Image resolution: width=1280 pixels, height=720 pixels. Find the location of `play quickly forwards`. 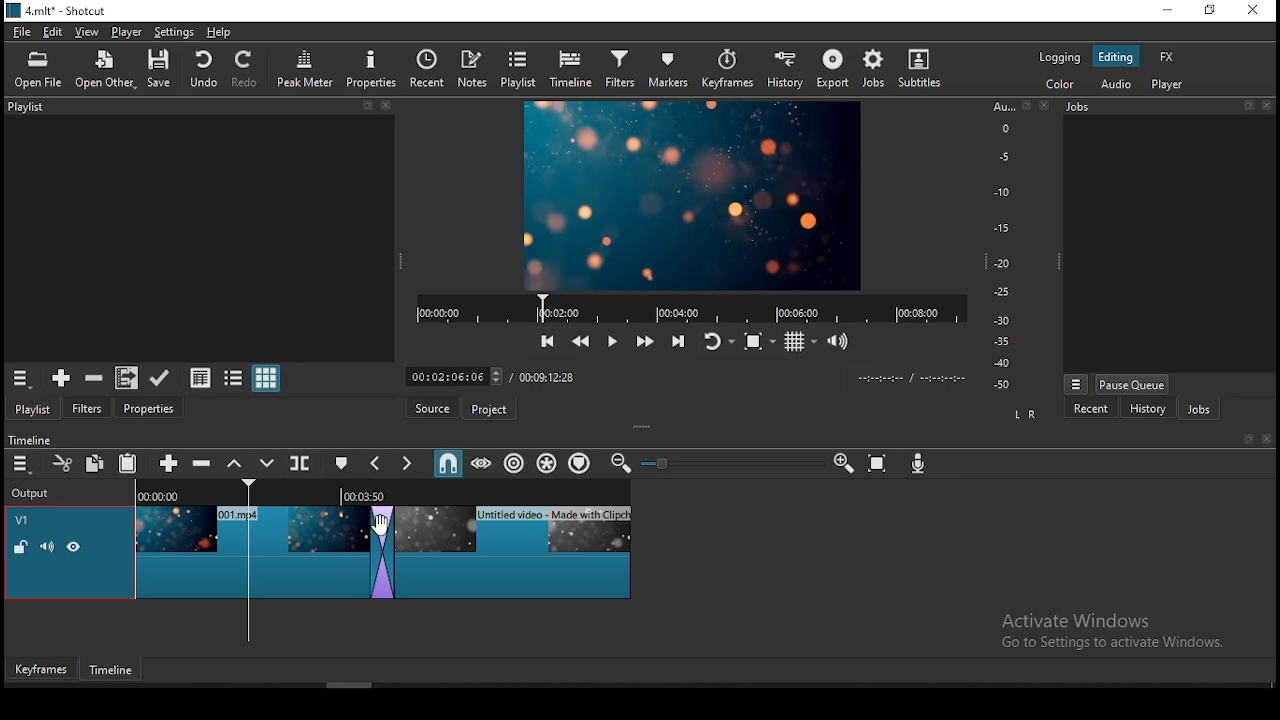

play quickly forwards is located at coordinates (645, 342).